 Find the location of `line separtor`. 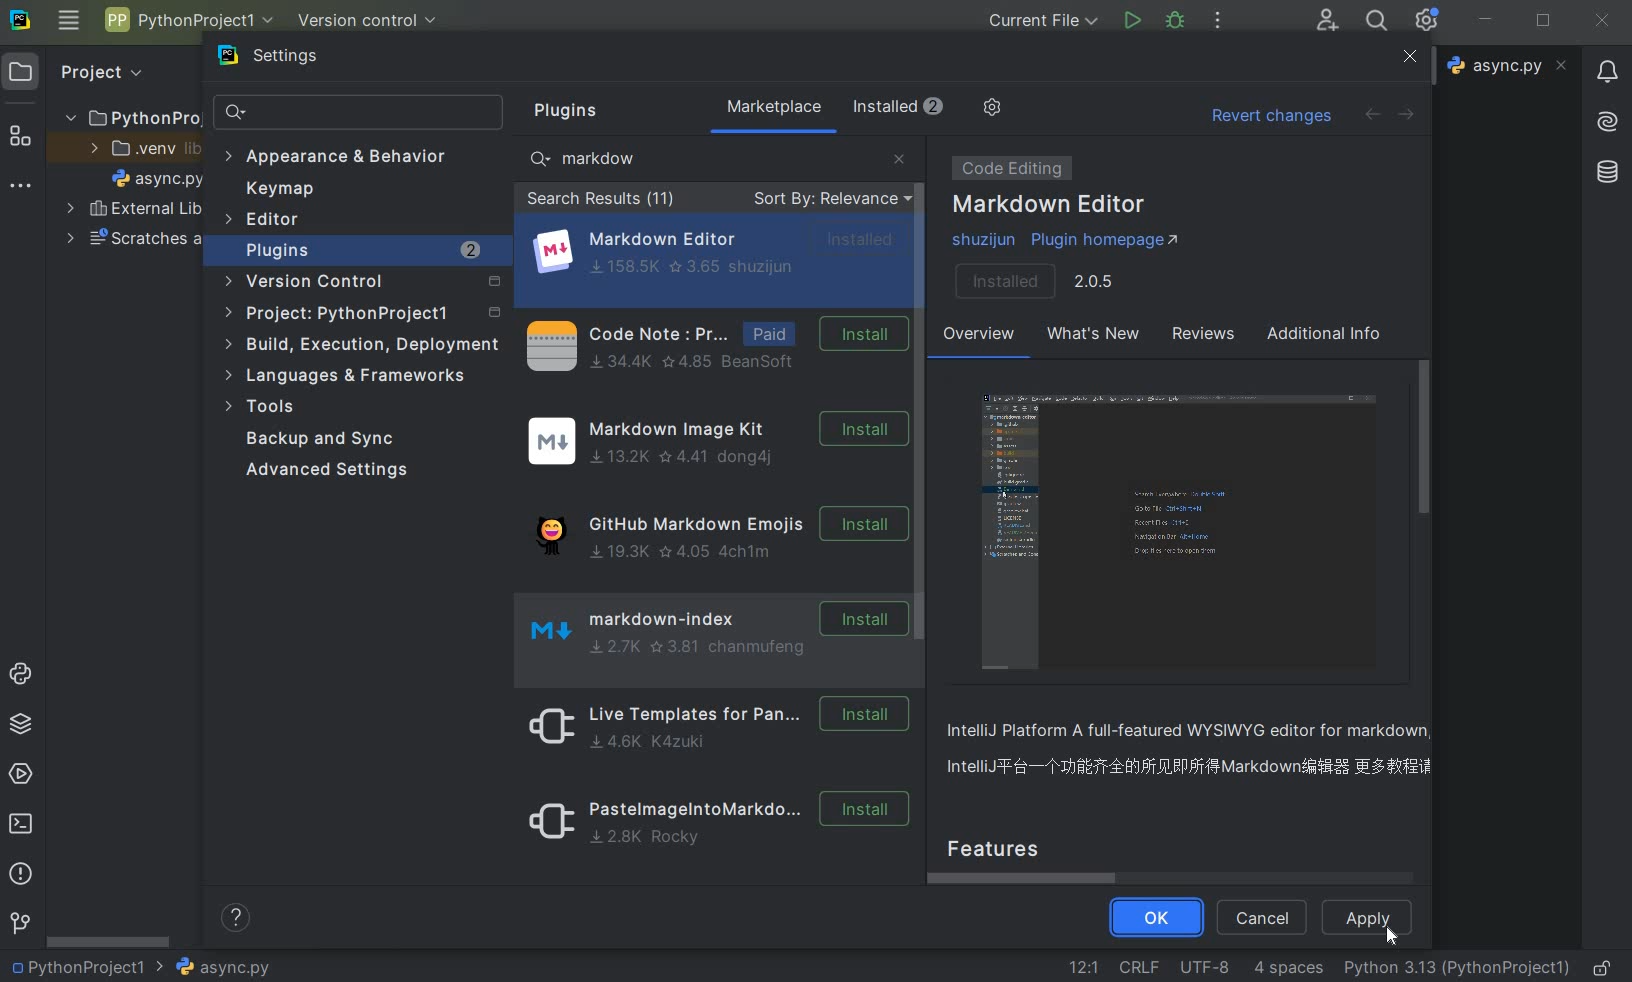

line separtor is located at coordinates (1137, 966).